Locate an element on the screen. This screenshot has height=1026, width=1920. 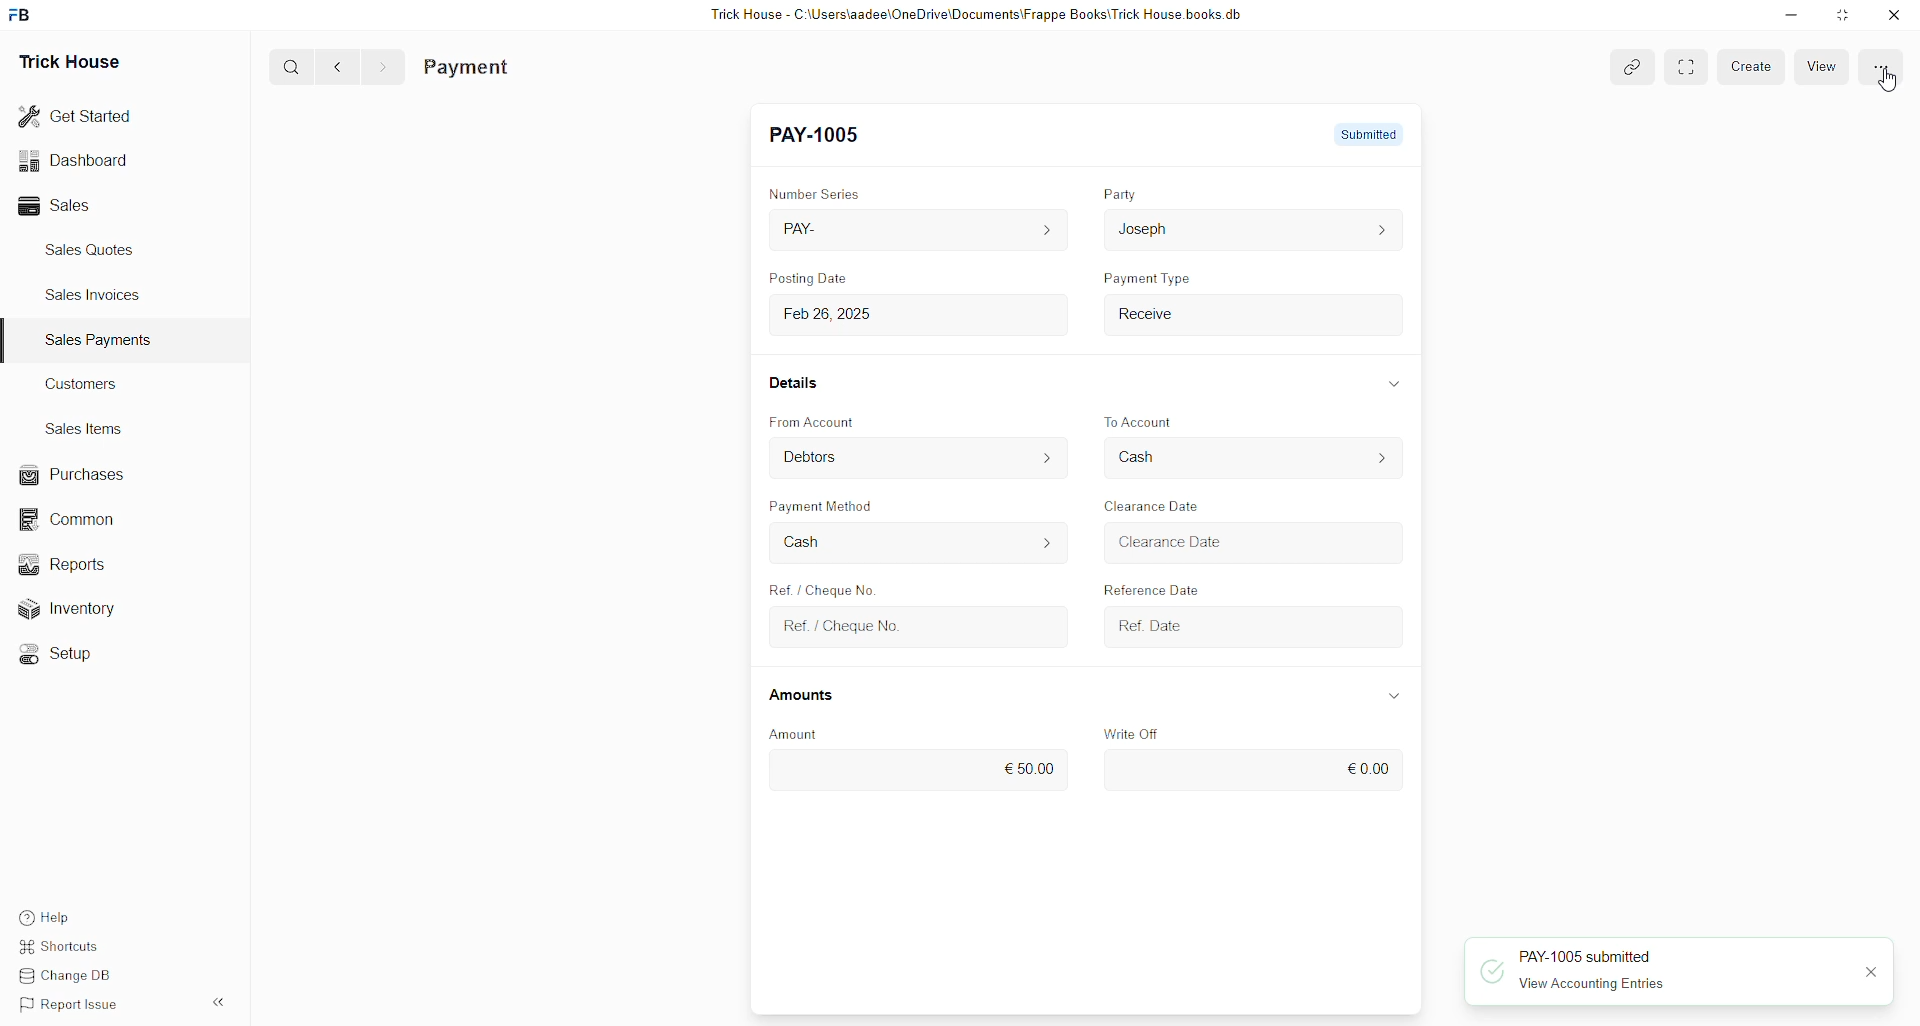
More options is located at coordinates (1881, 67).